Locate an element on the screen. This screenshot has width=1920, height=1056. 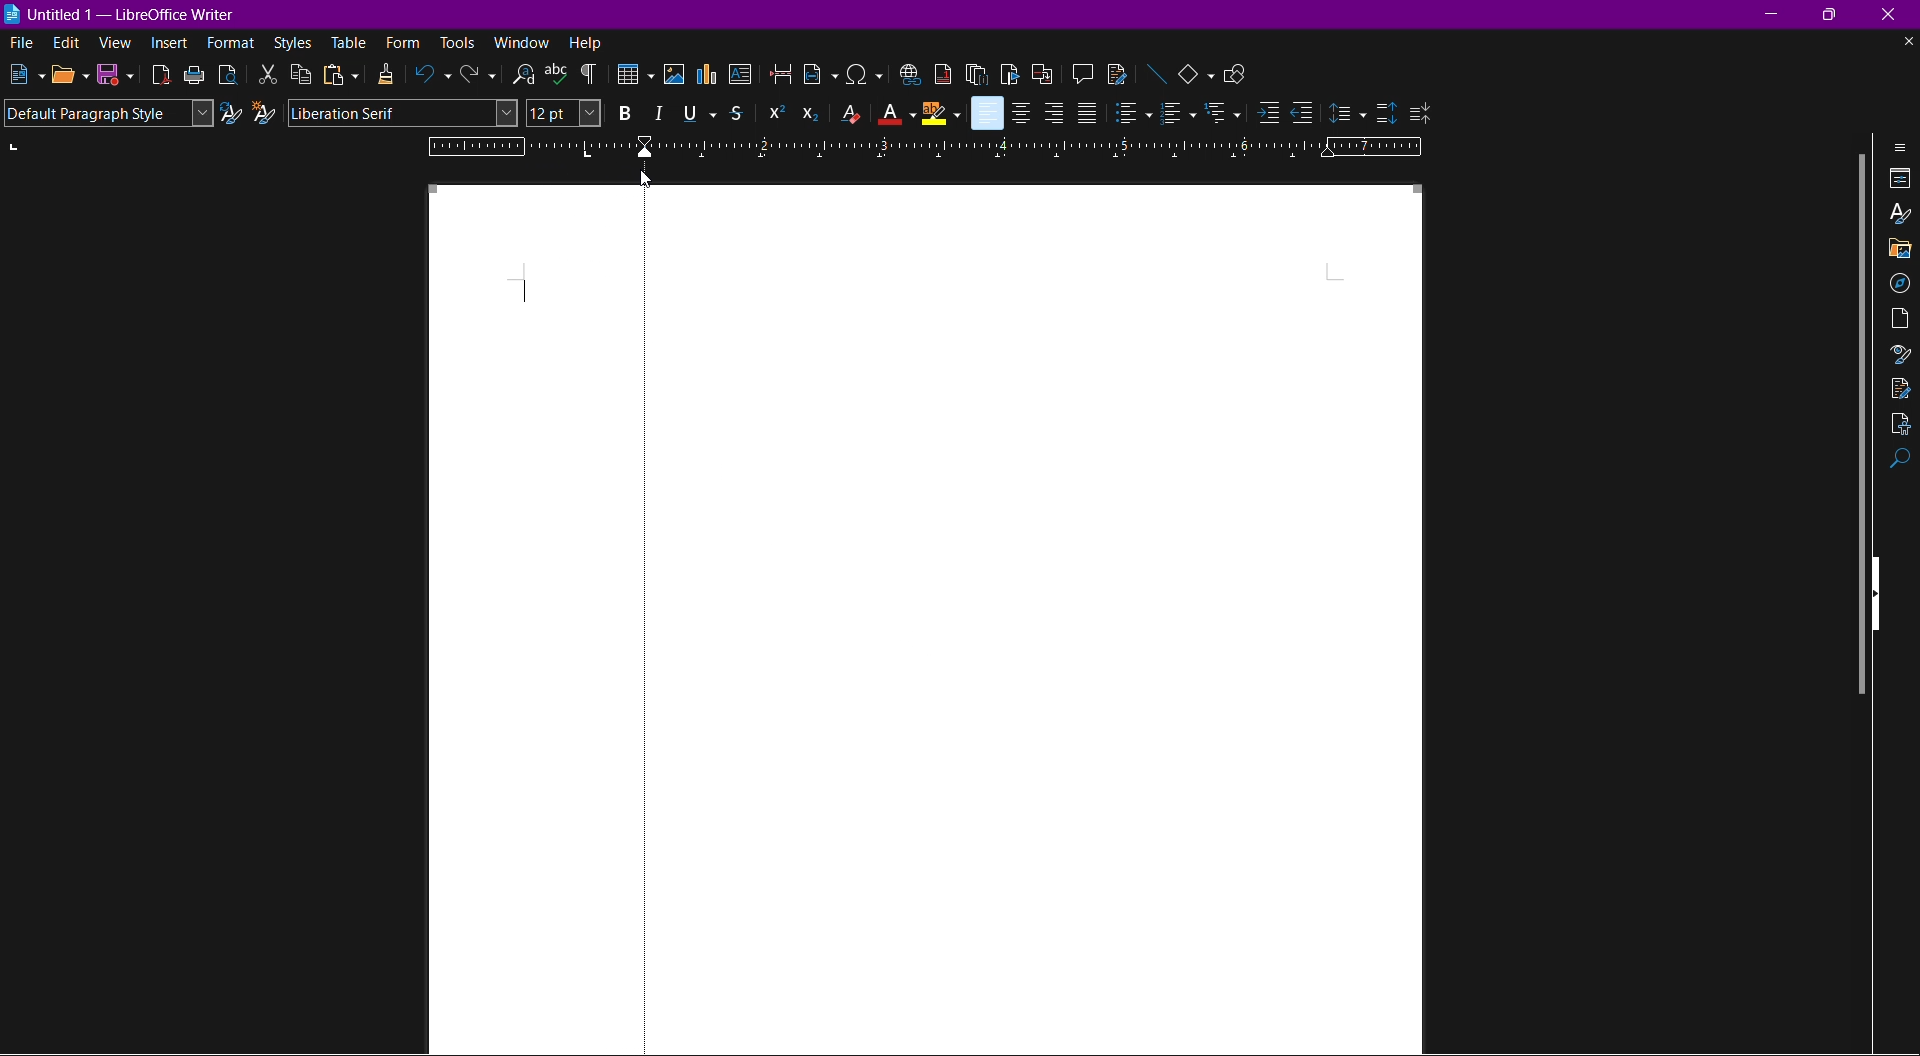
Cut is located at coordinates (266, 74).